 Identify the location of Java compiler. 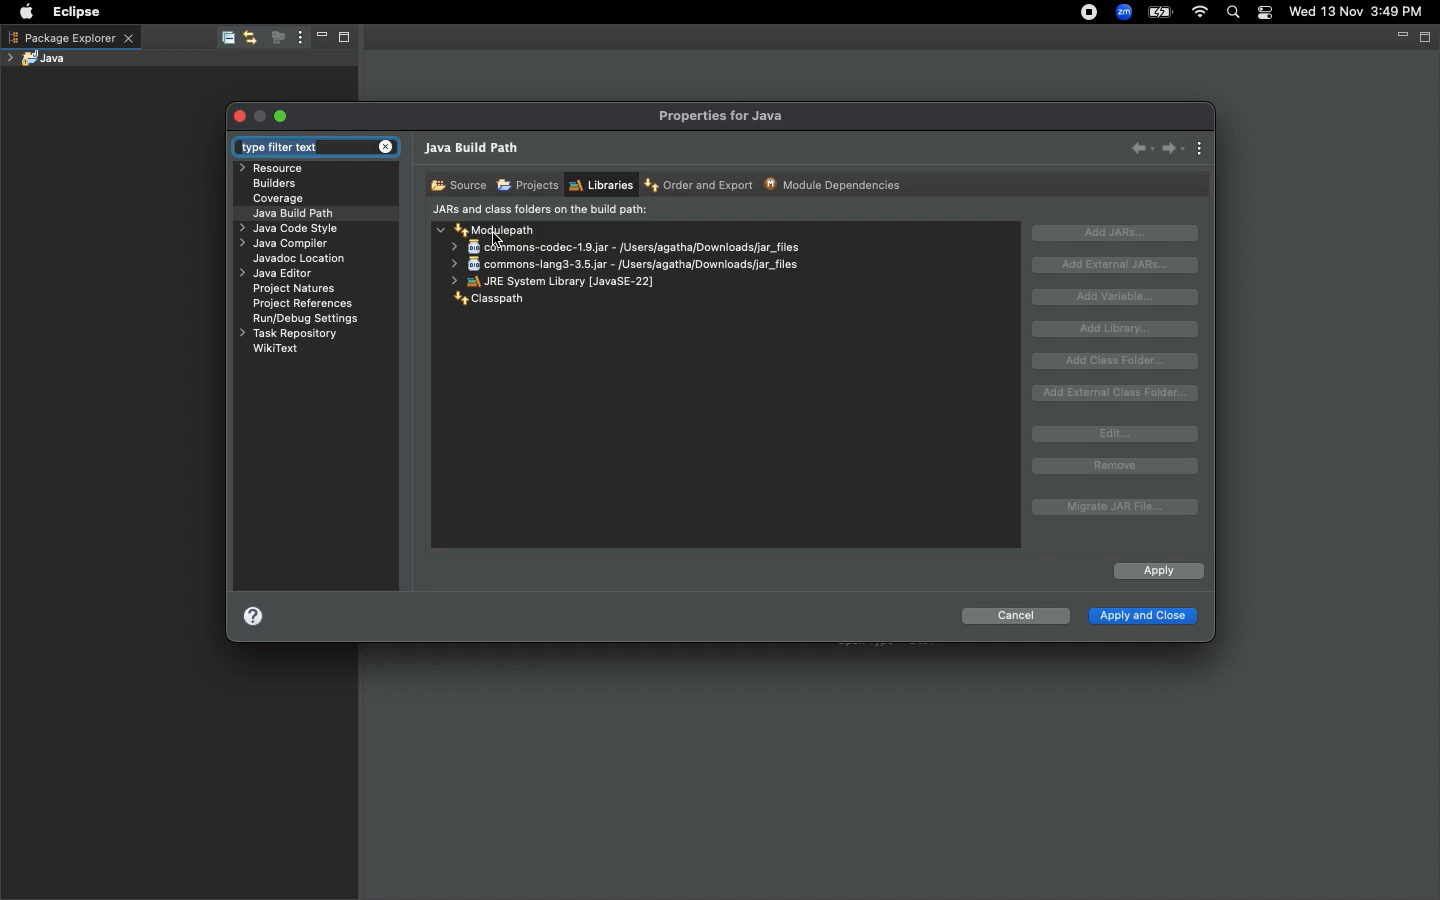
(287, 246).